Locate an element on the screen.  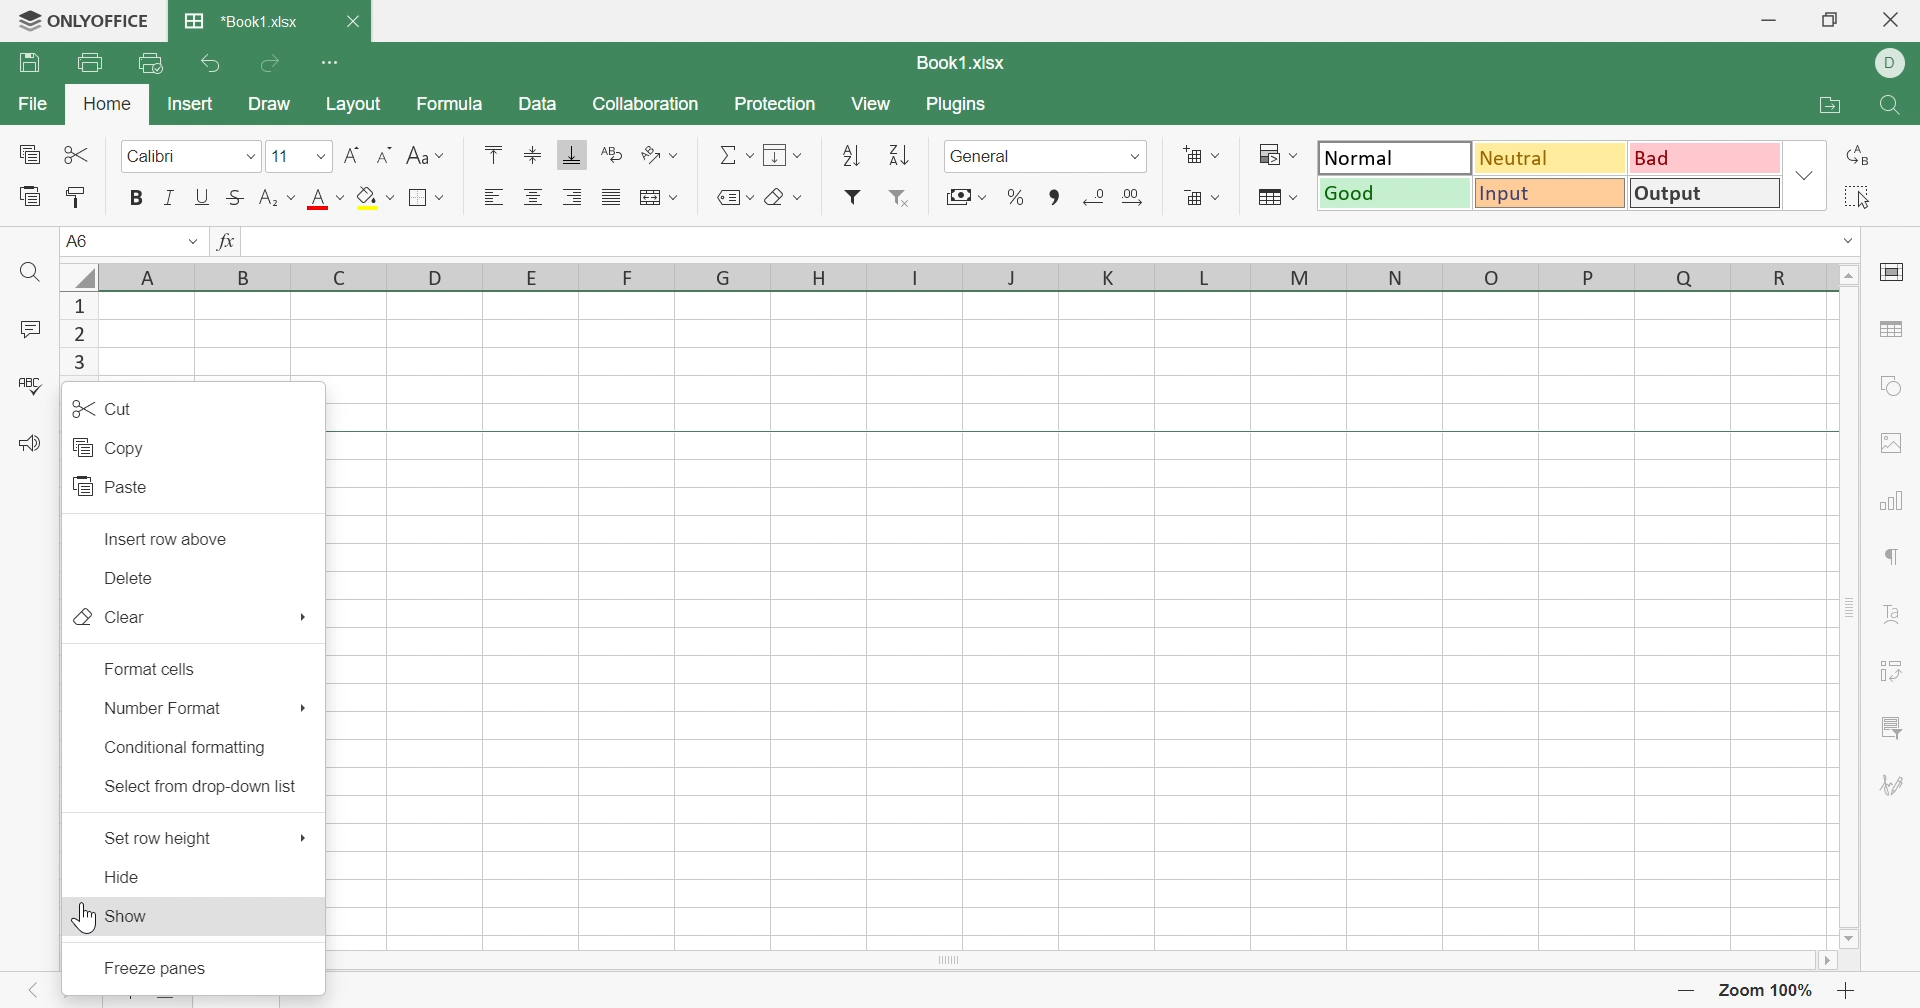
Minimize is located at coordinates (1769, 18).